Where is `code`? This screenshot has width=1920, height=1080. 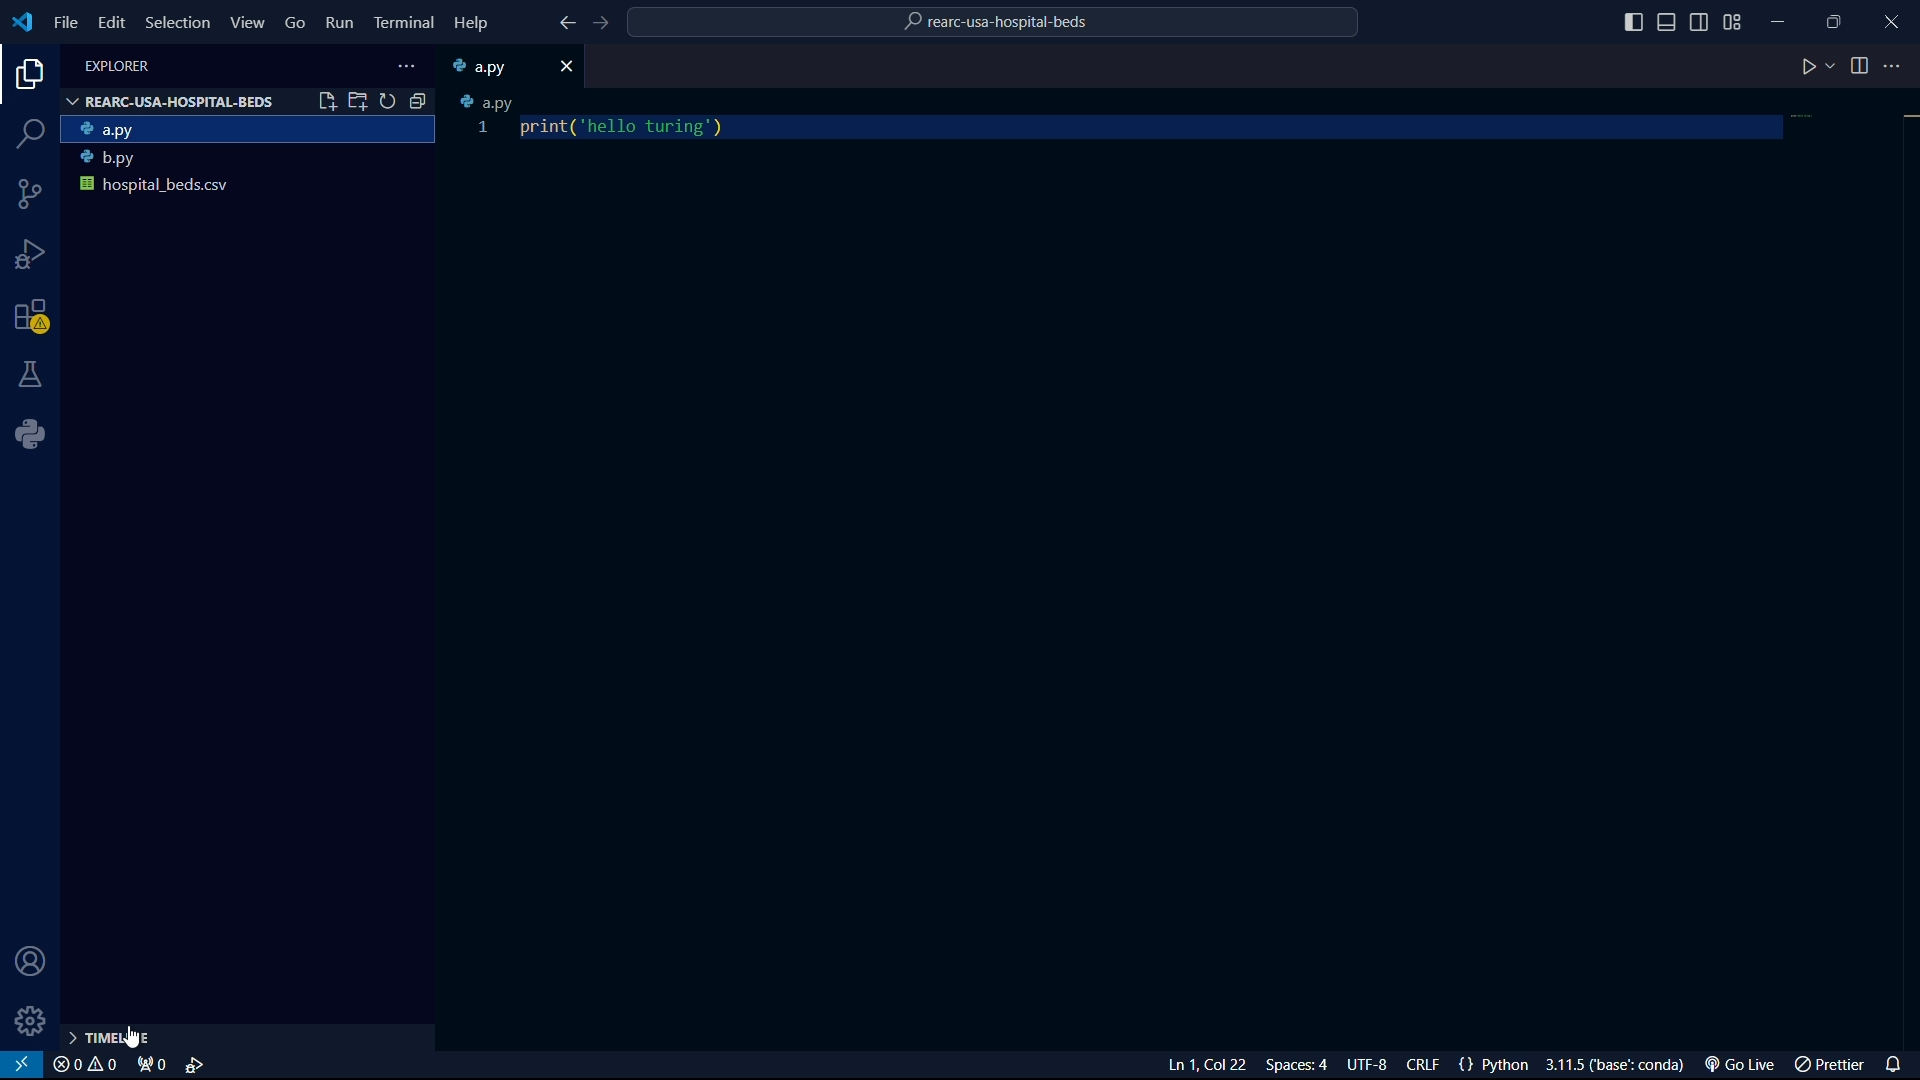 code is located at coordinates (627, 127).